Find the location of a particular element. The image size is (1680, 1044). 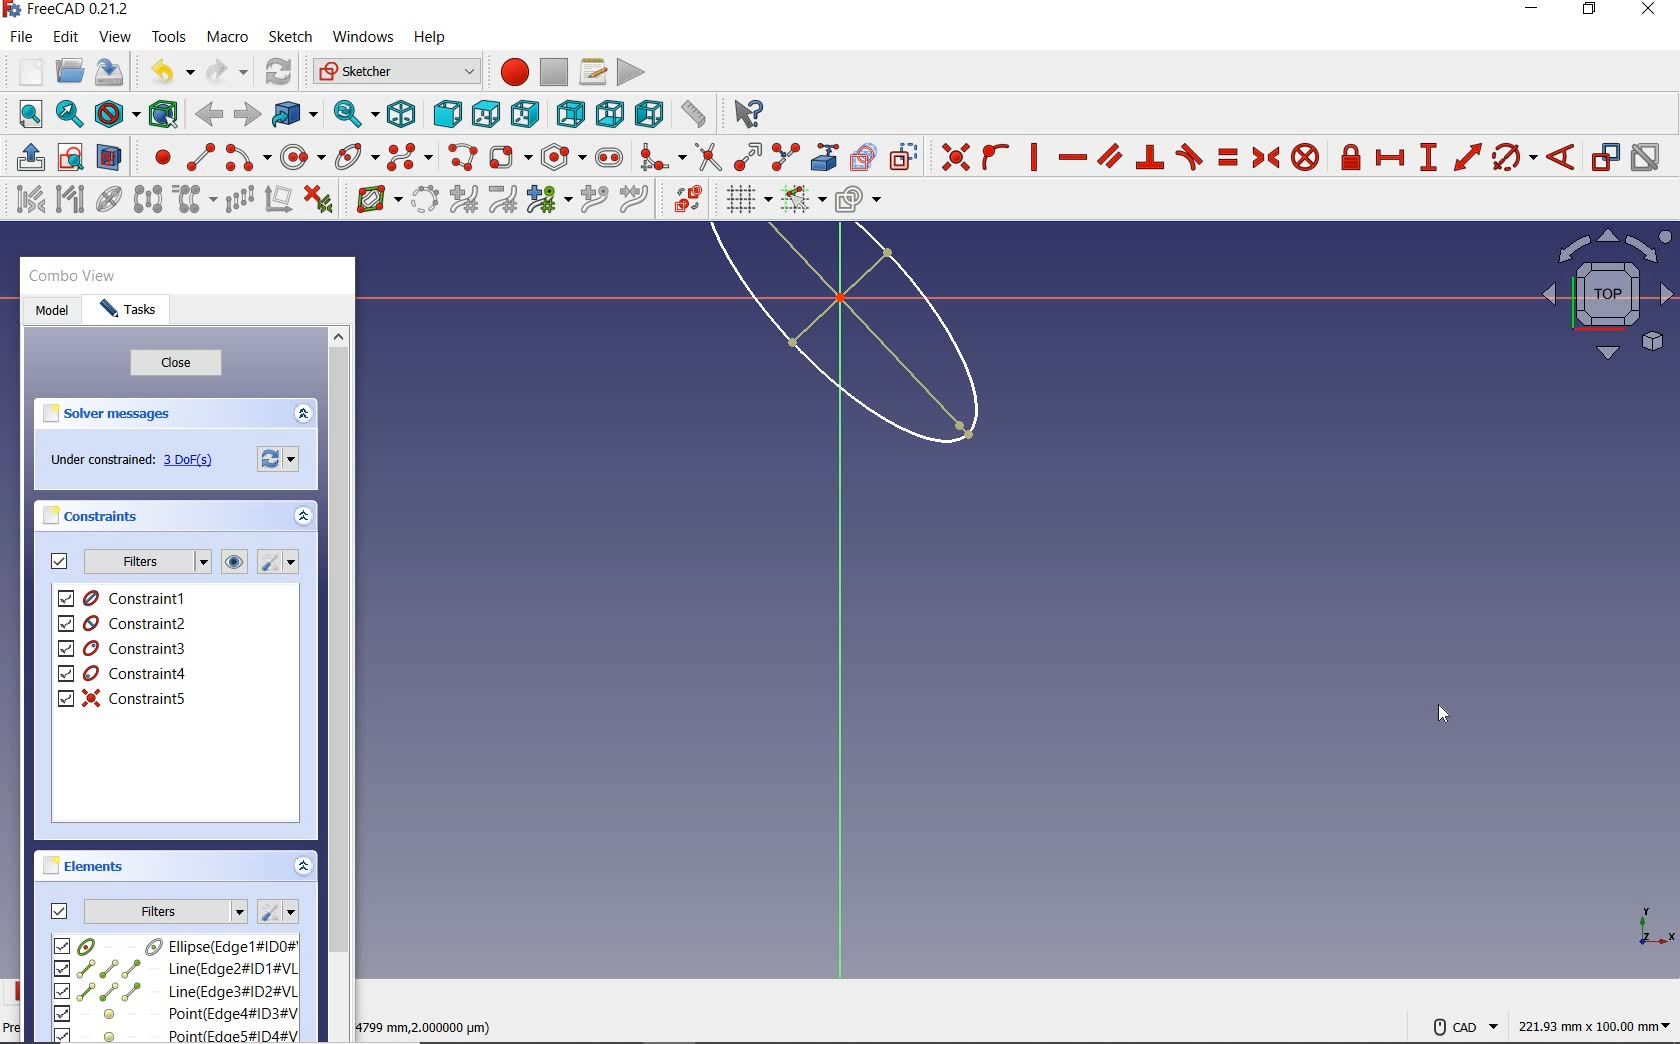

constraint4 is located at coordinates (123, 674).